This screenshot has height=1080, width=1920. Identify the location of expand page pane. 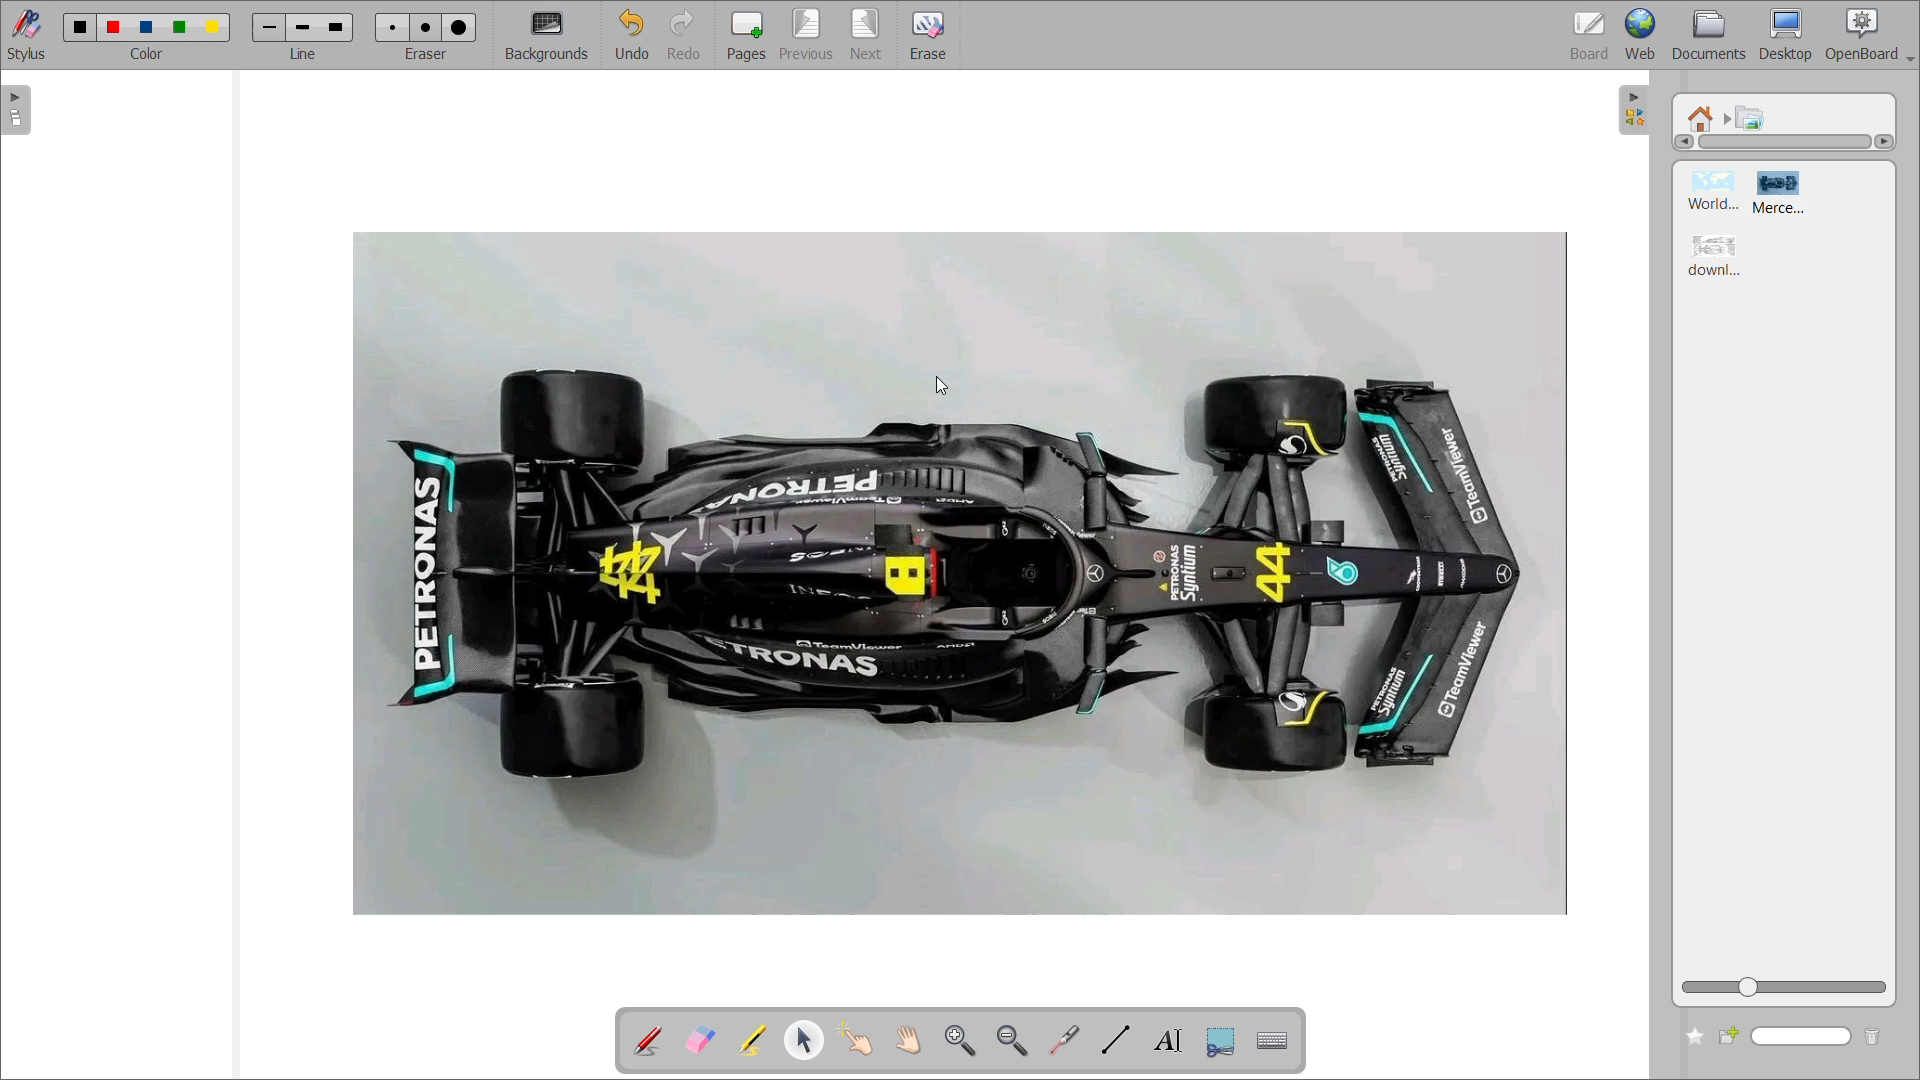
(17, 113).